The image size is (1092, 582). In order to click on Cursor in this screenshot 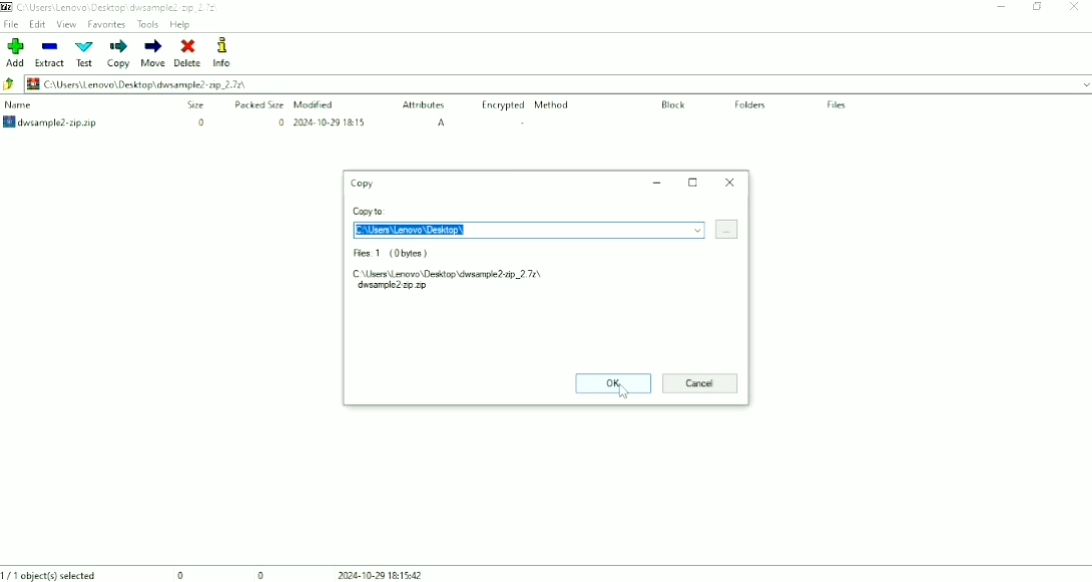, I will do `click(626, 392)`.